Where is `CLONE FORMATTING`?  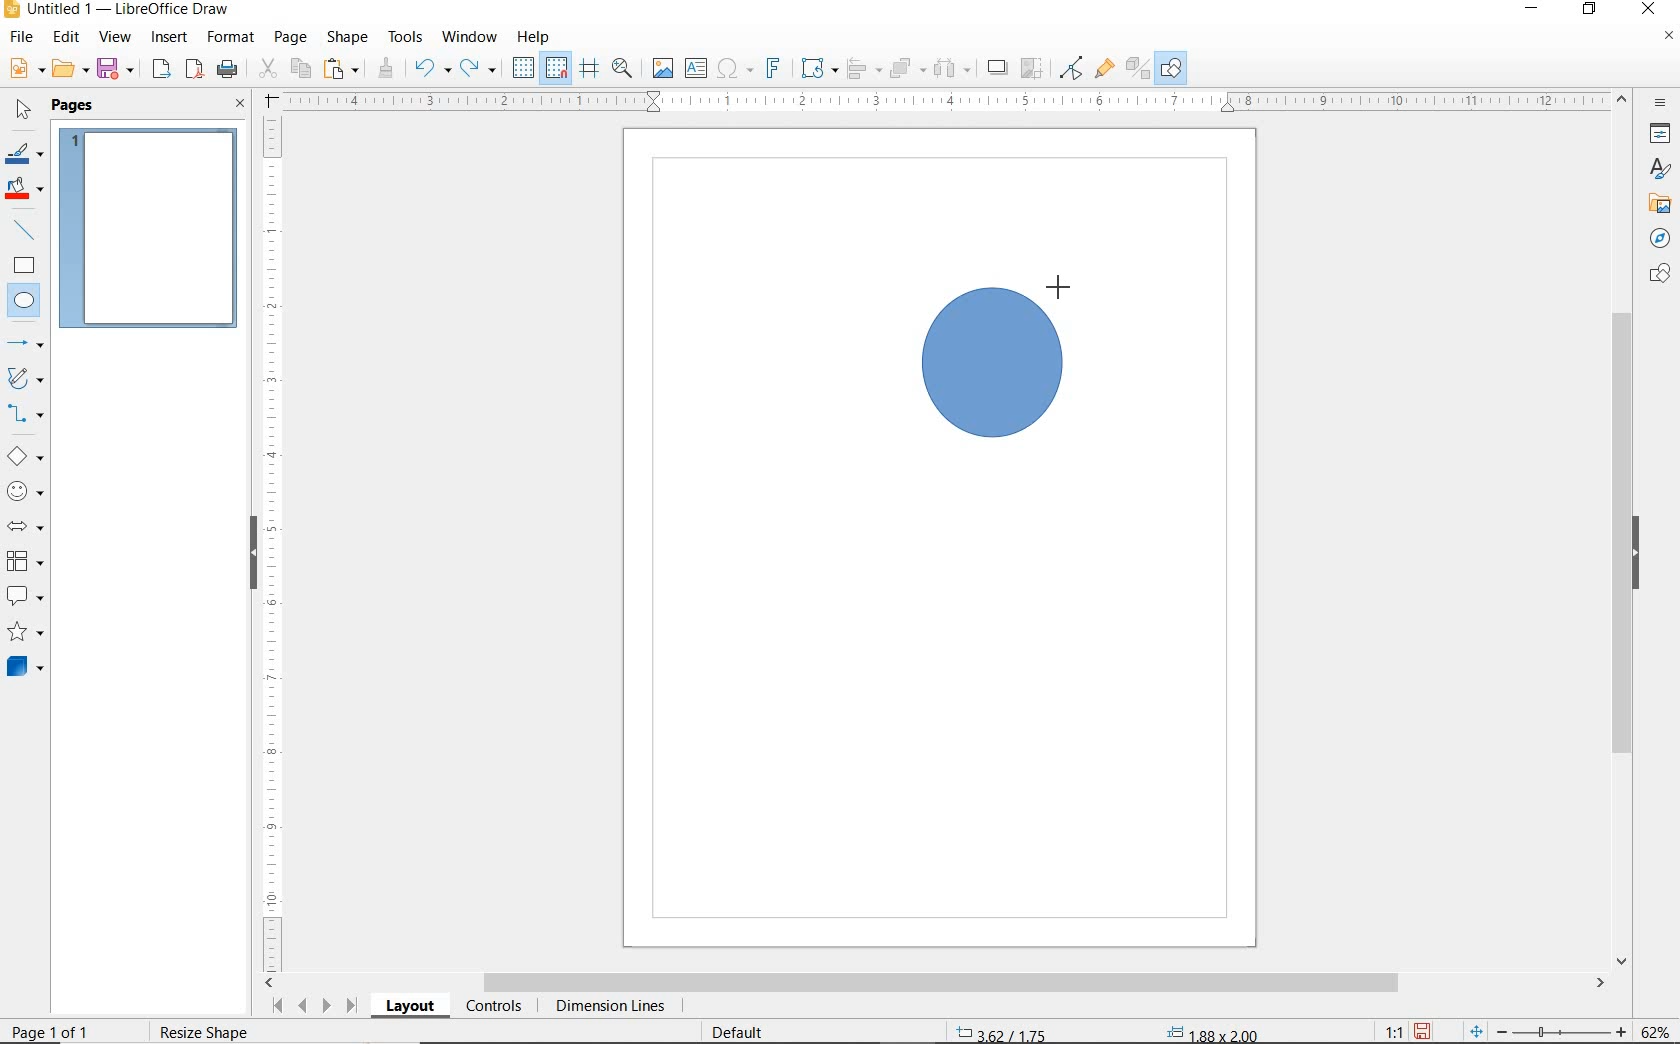 CLONE FORMATTING is located at coordinates (385, 68).